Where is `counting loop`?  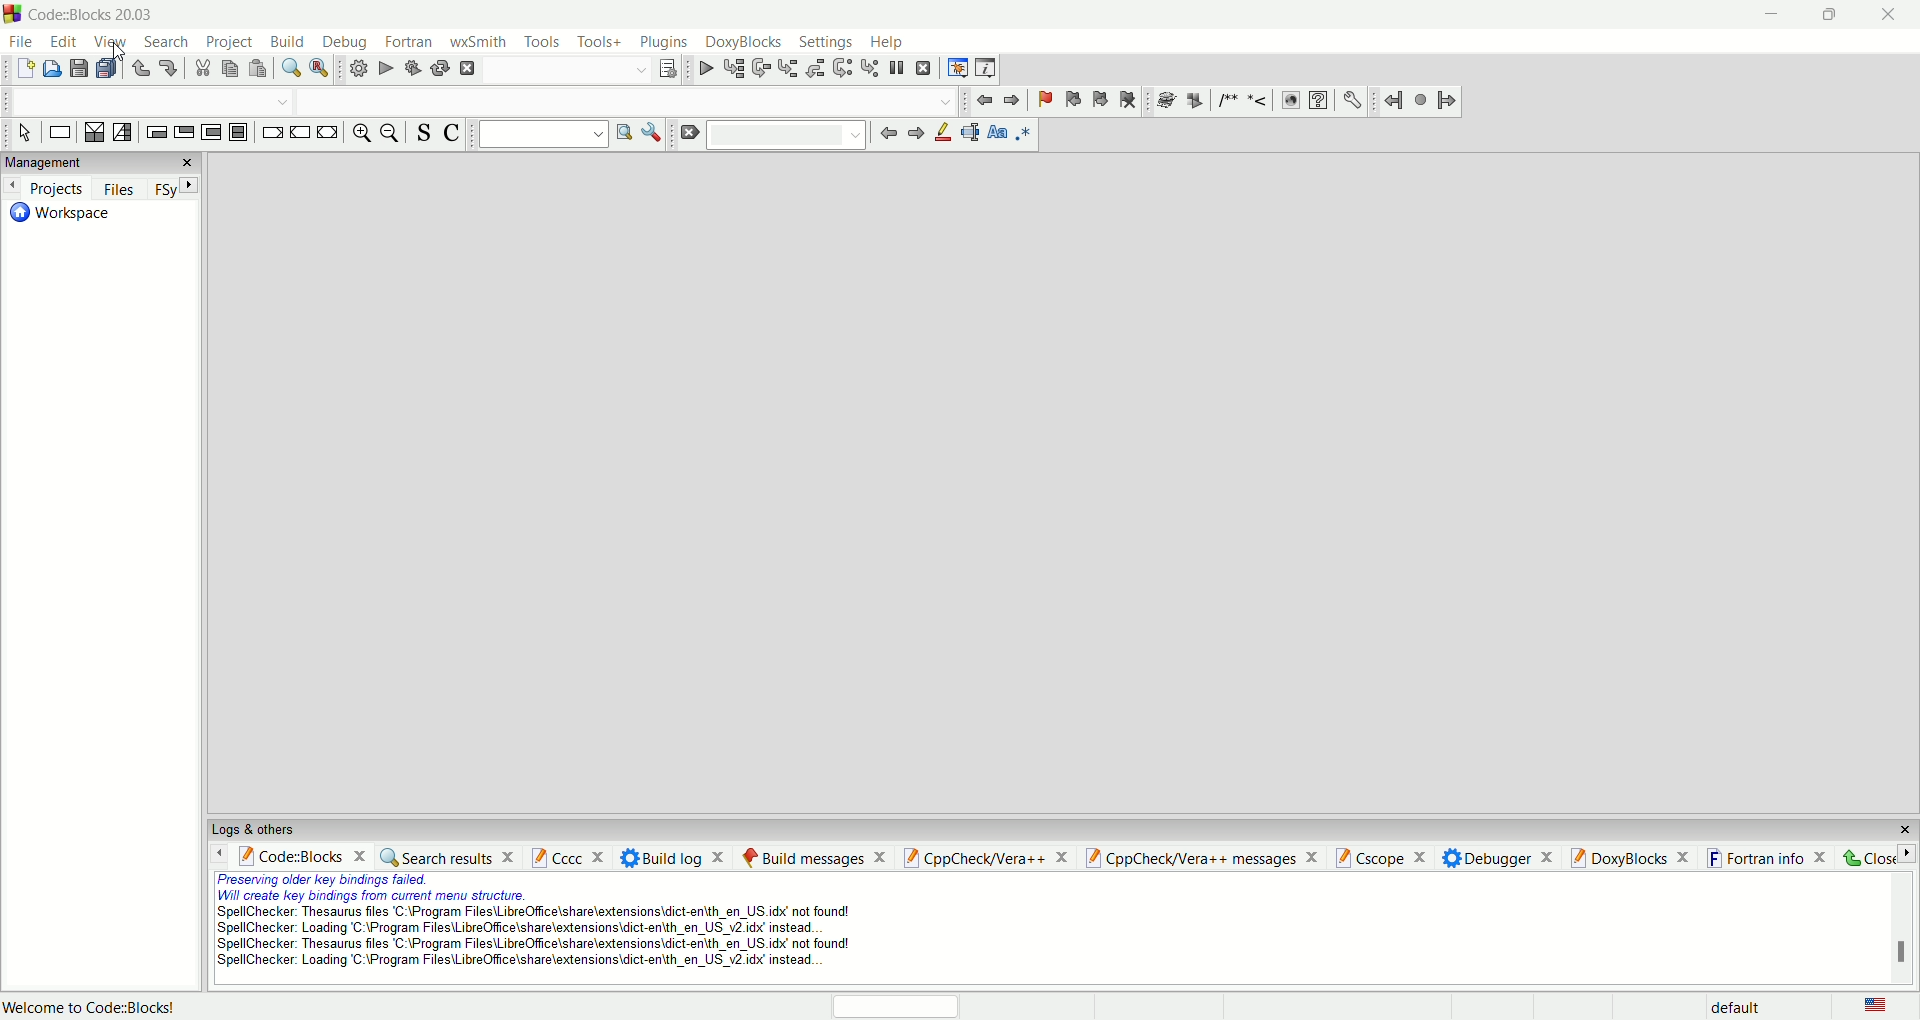 counting loop is located at coordinates (211, 134).